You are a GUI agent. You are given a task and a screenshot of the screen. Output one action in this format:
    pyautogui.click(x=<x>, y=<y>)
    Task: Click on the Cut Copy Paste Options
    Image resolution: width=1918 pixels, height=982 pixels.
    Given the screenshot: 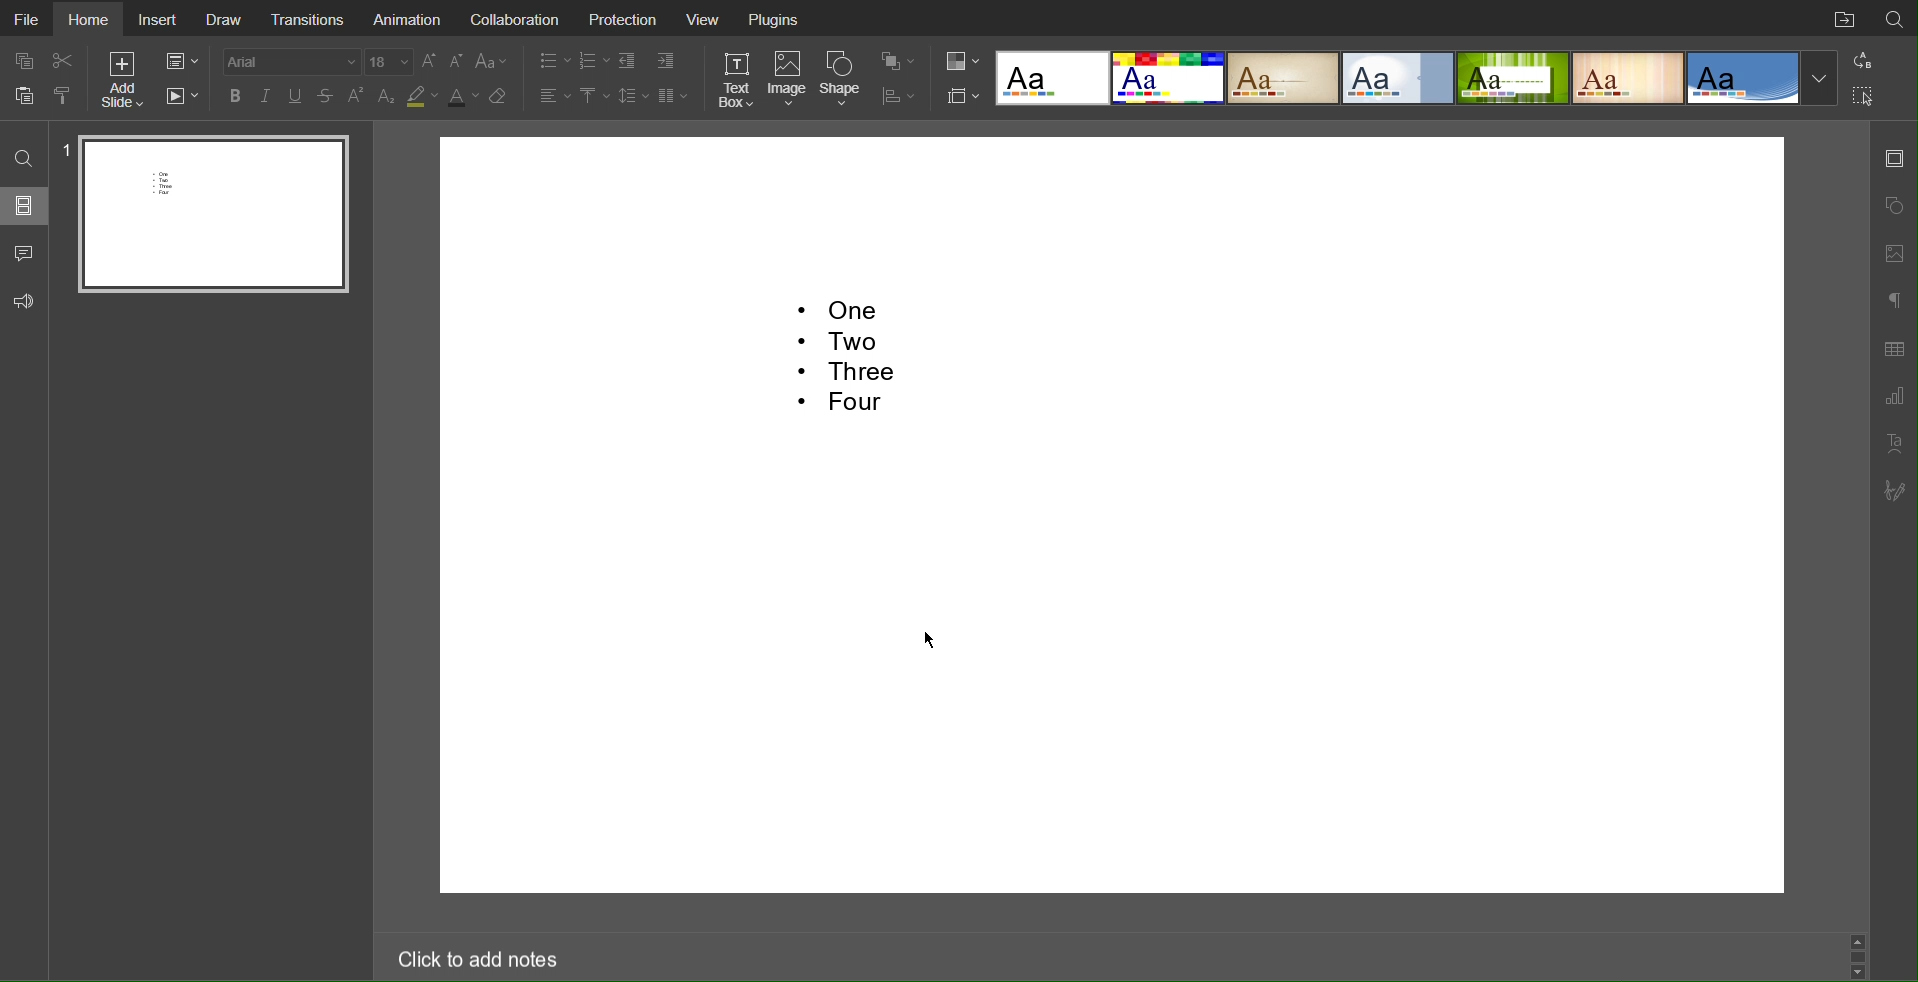 What is the action you would take?
    pyautogui.click(x=46, y=79)
    